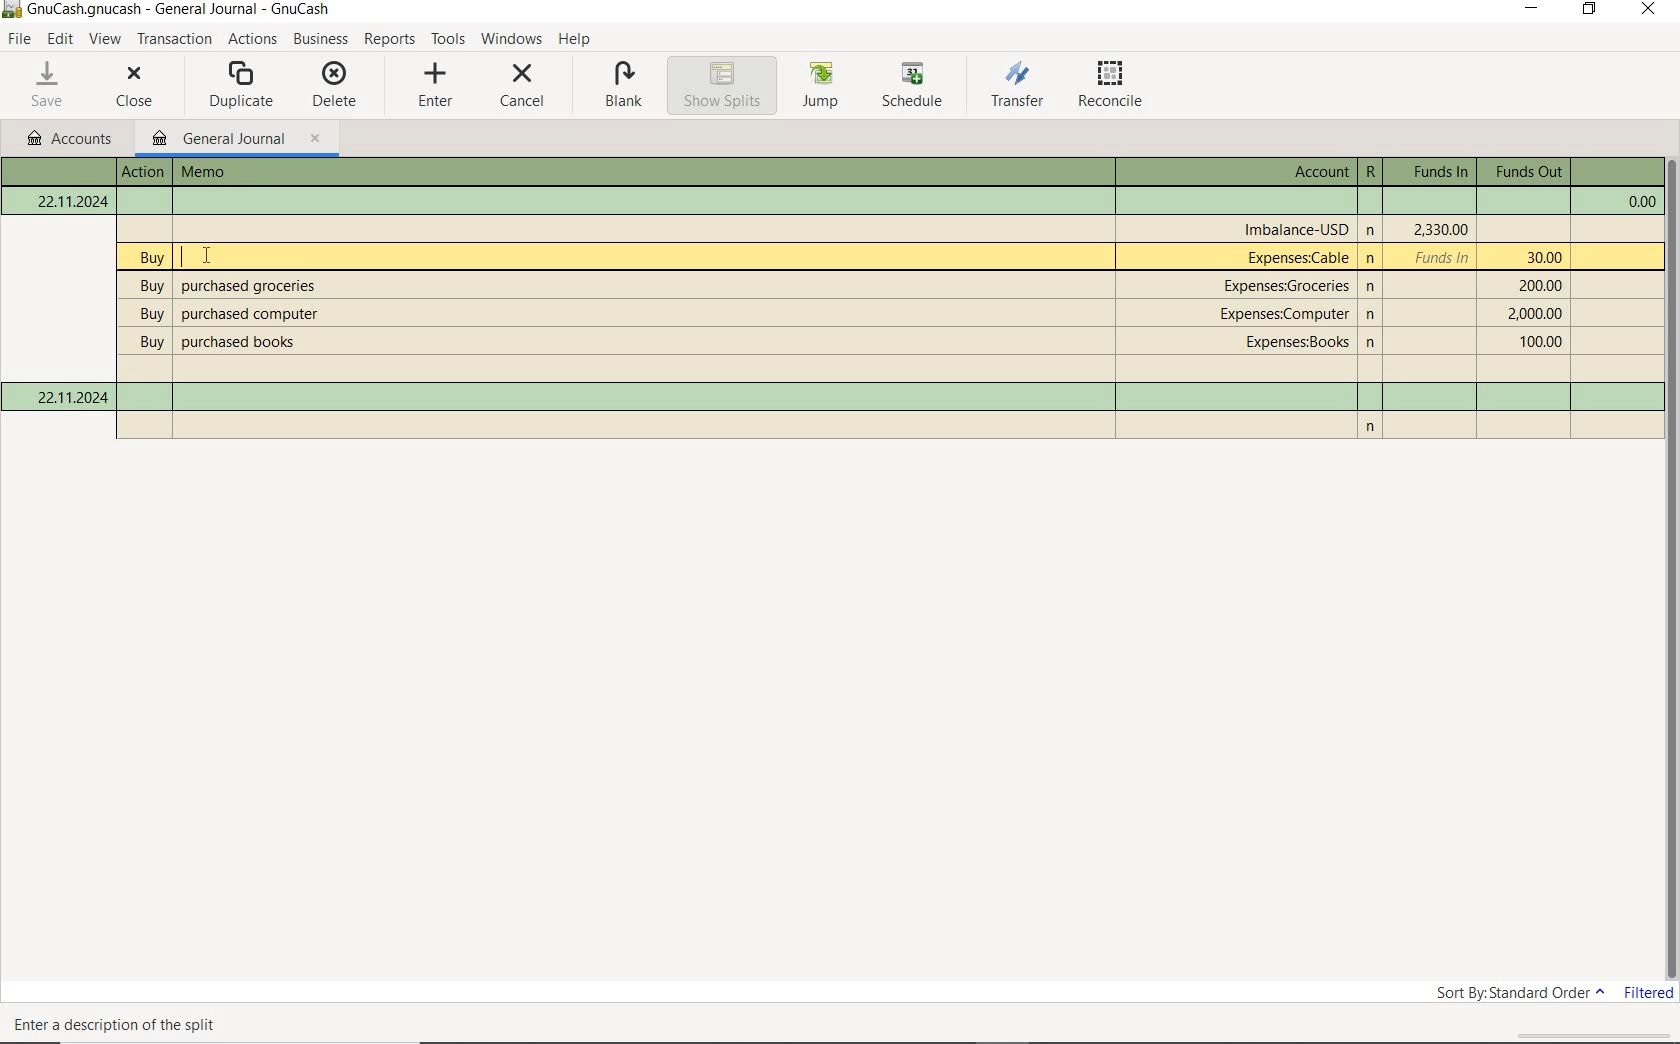 This screenshot has height=1044, width=1680. What do you see at coordinates (833, 201) in the screenshot?
I see `Text` at bounding box center [833, 201].